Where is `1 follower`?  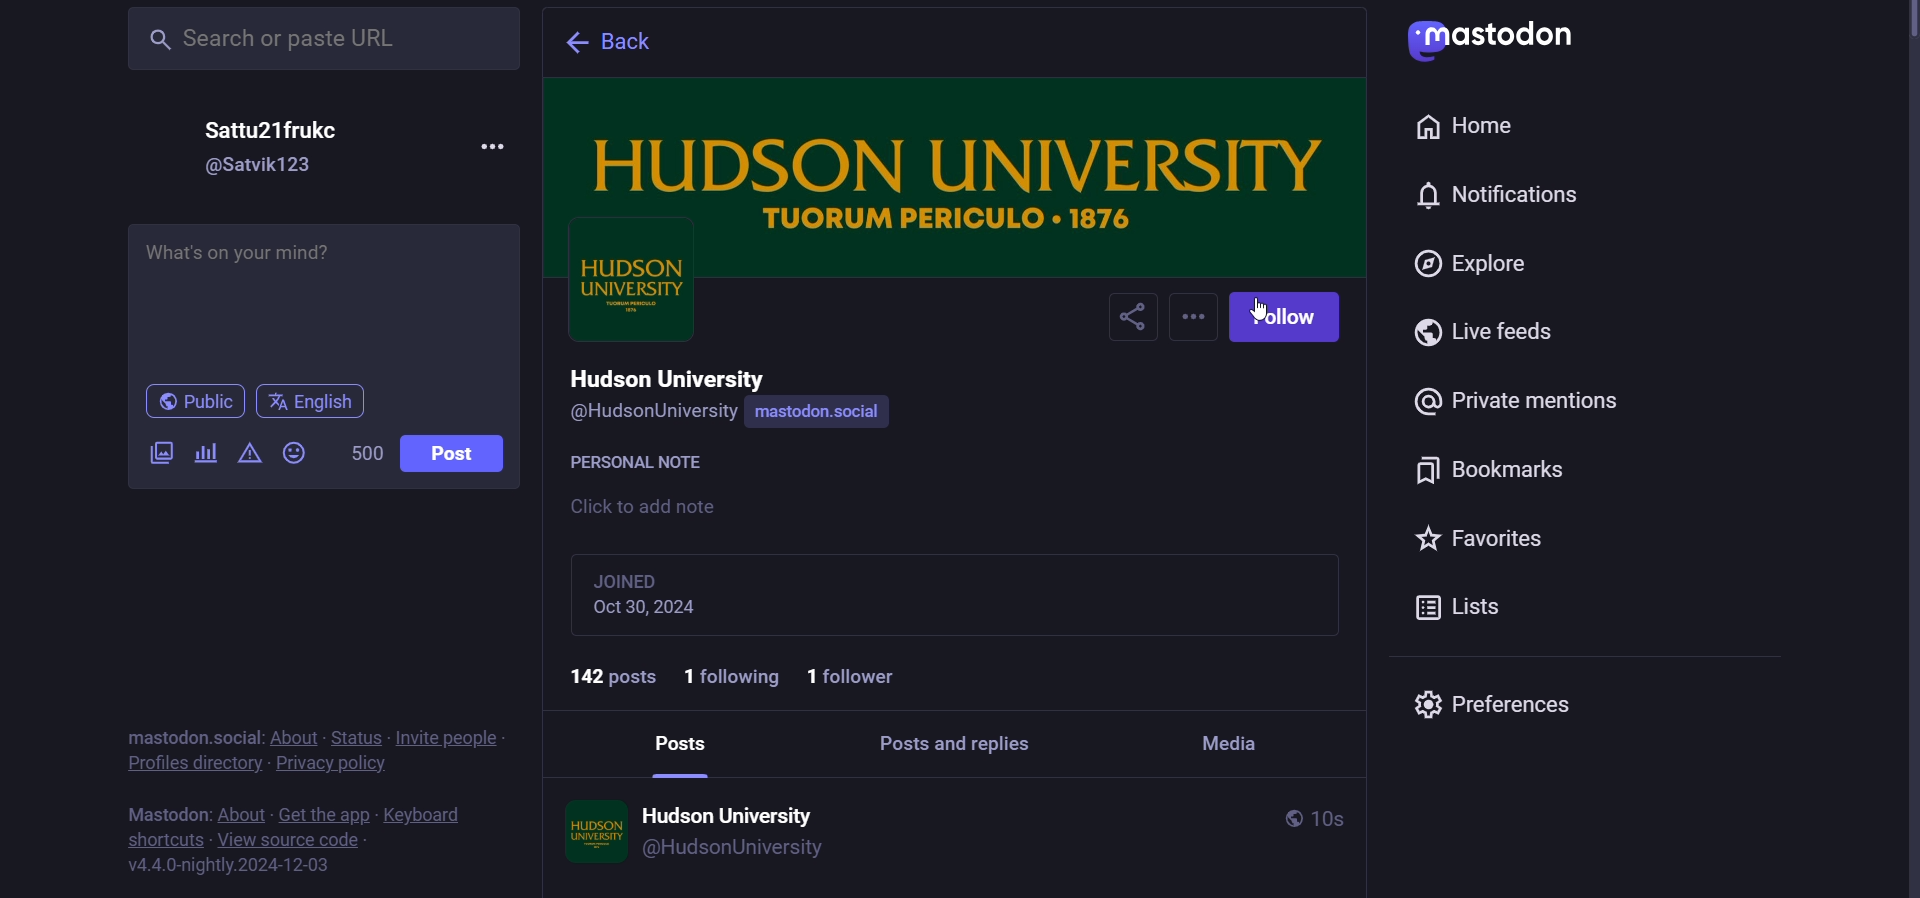
1 follower is located at coordinates (863, 677).